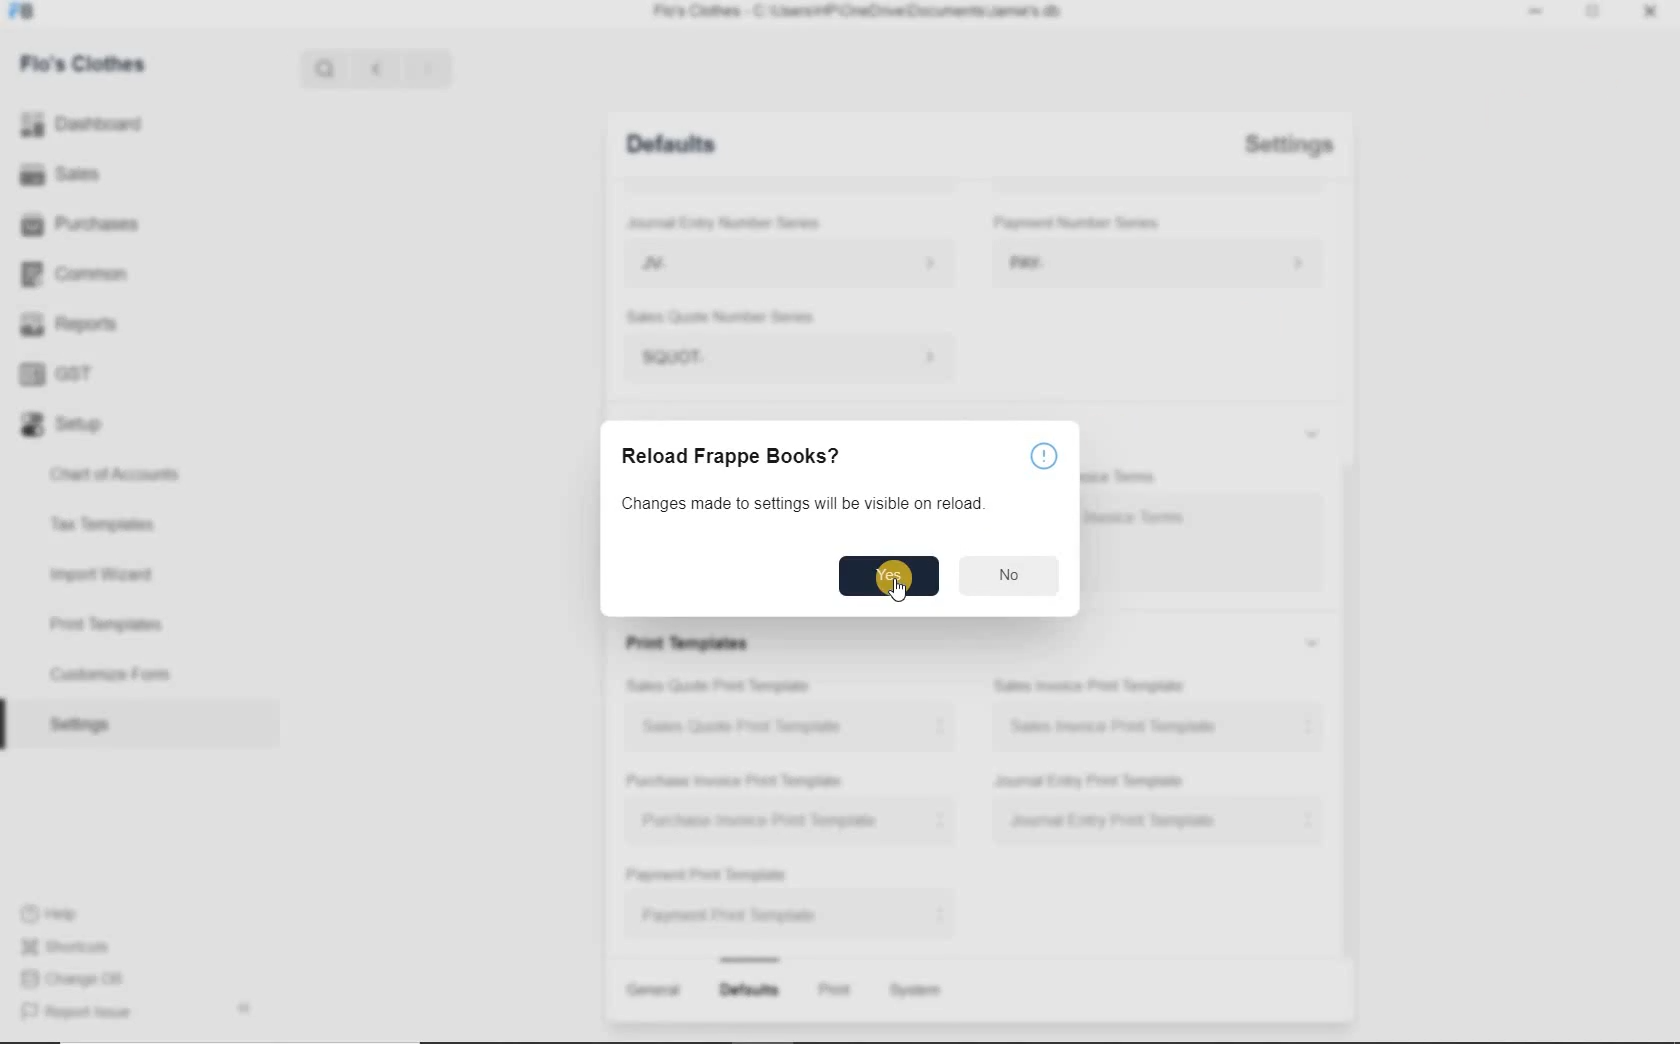 This screenshot has height=1044, width=1680. What do you see at coordinates (373, 67) in the screenshot?
I see `Previous` at bounding box center [373, 67].